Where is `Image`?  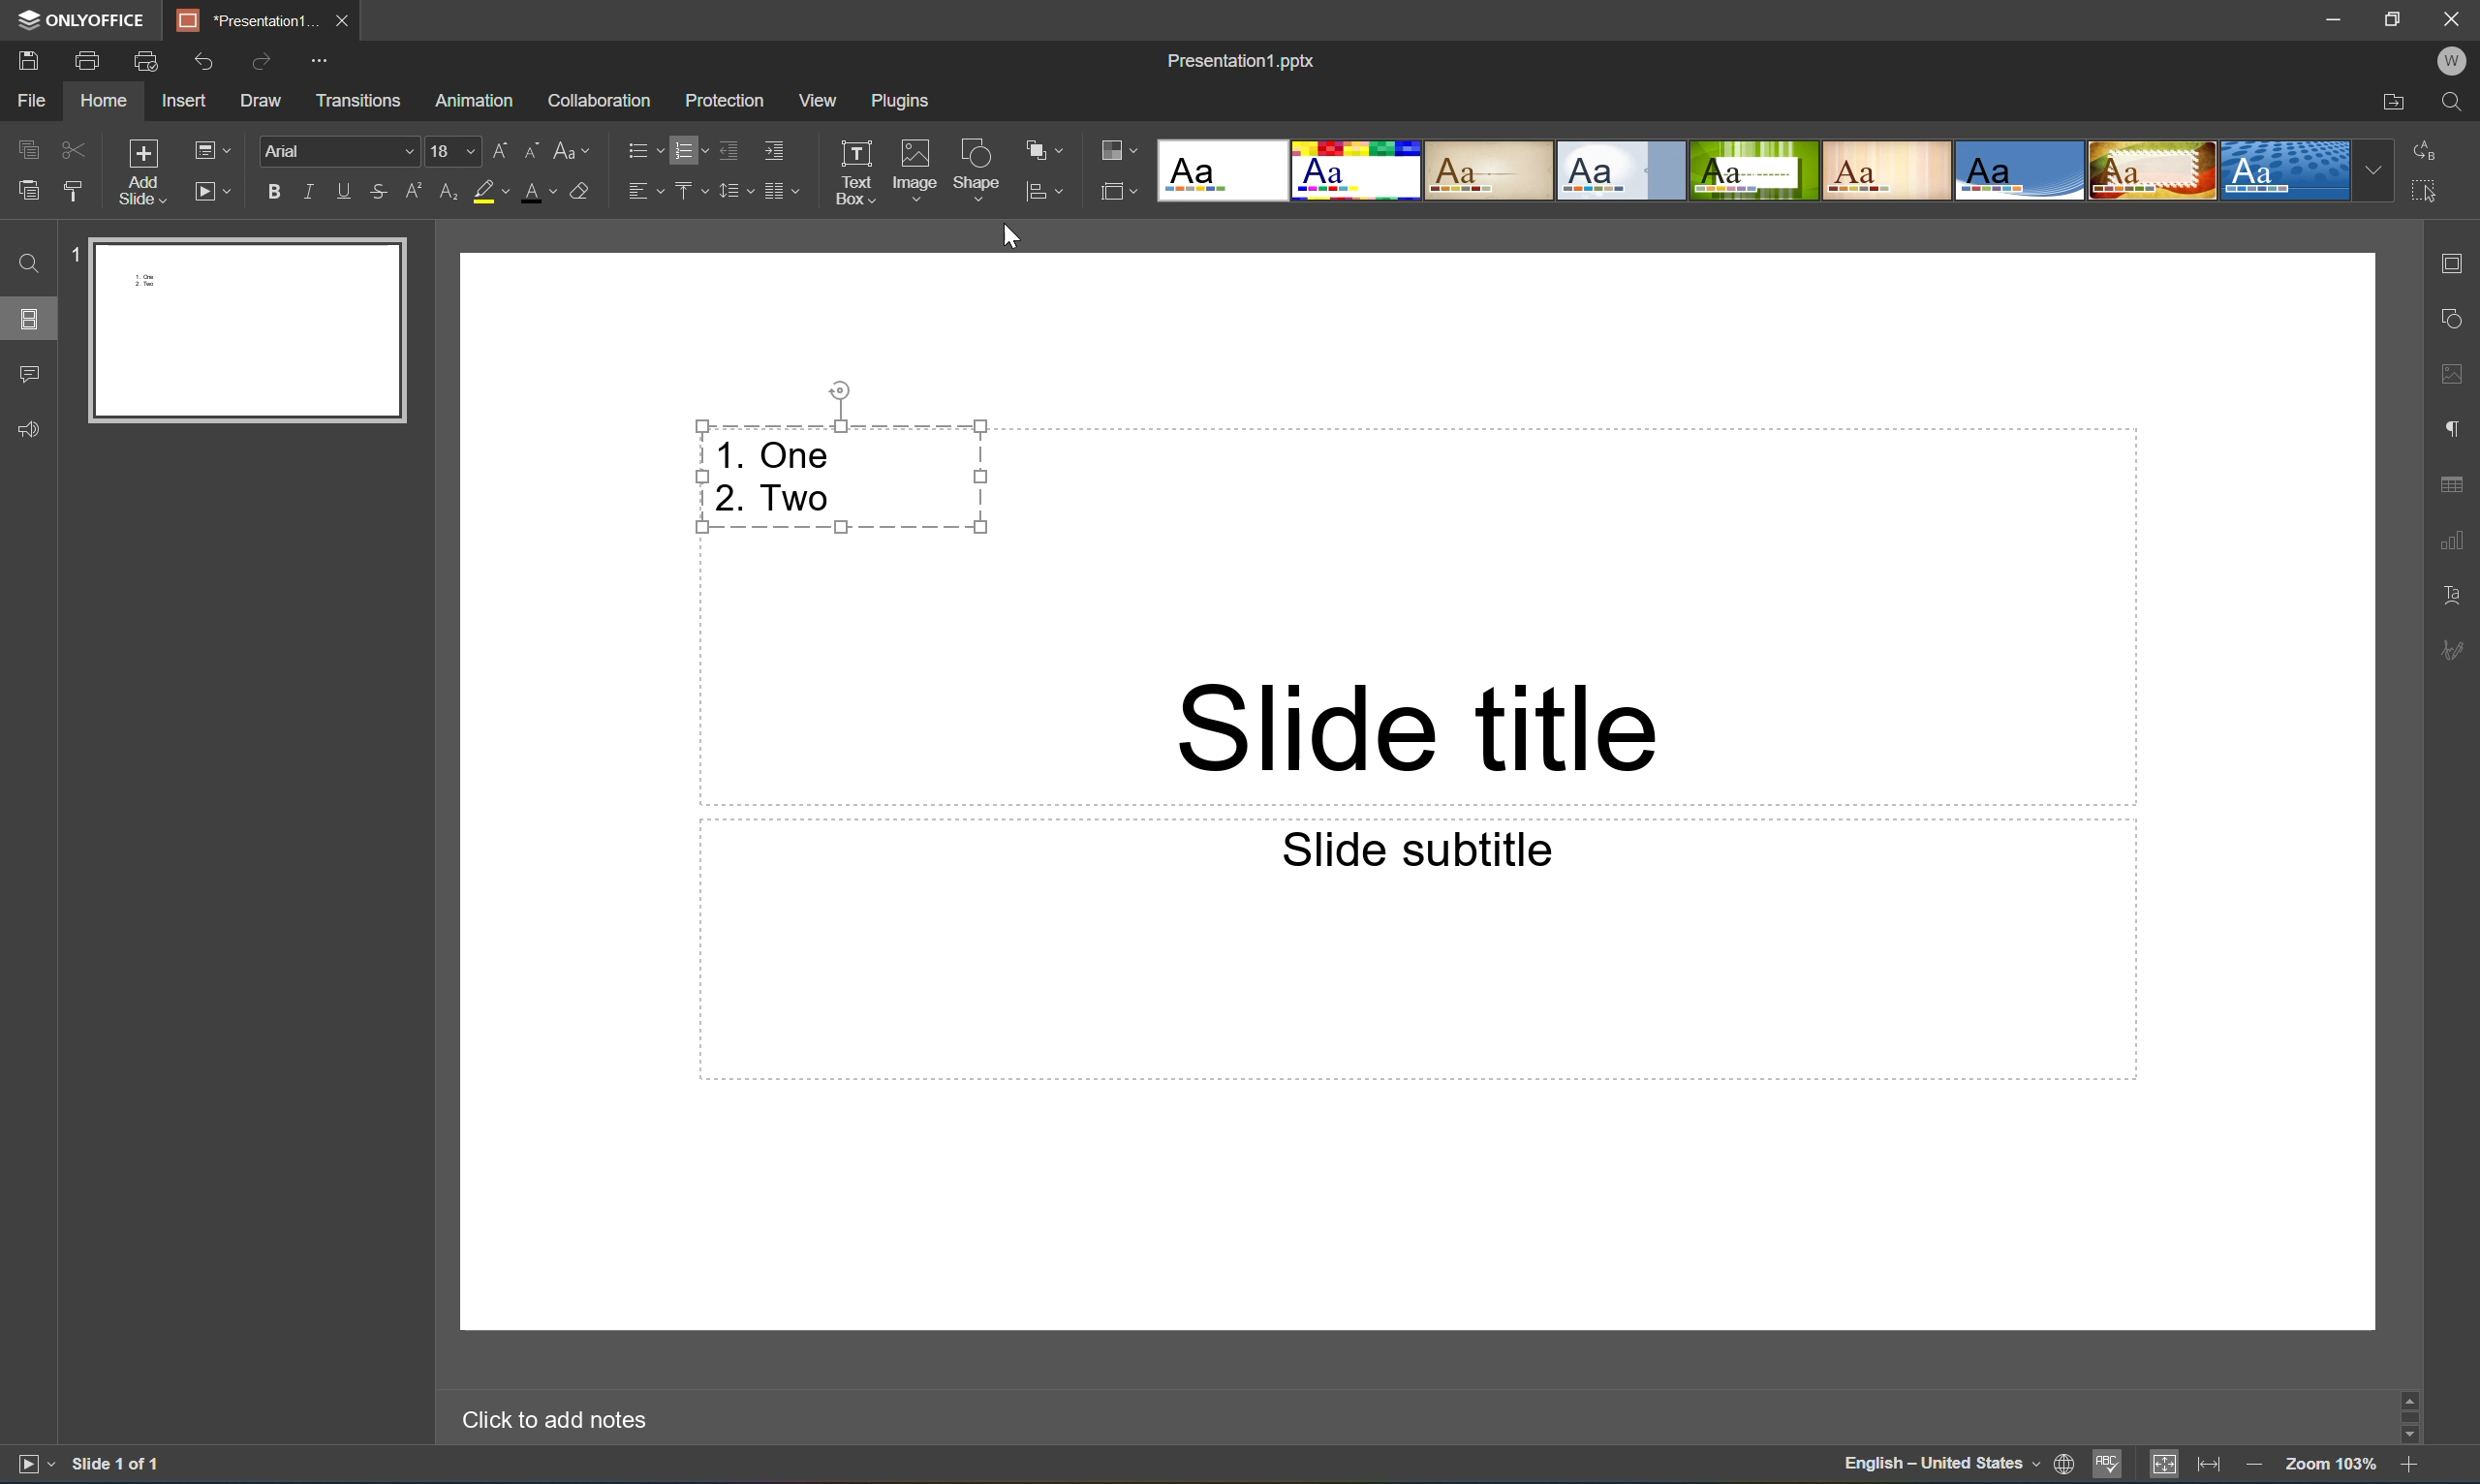
Image is located at coordinates (916, 167).